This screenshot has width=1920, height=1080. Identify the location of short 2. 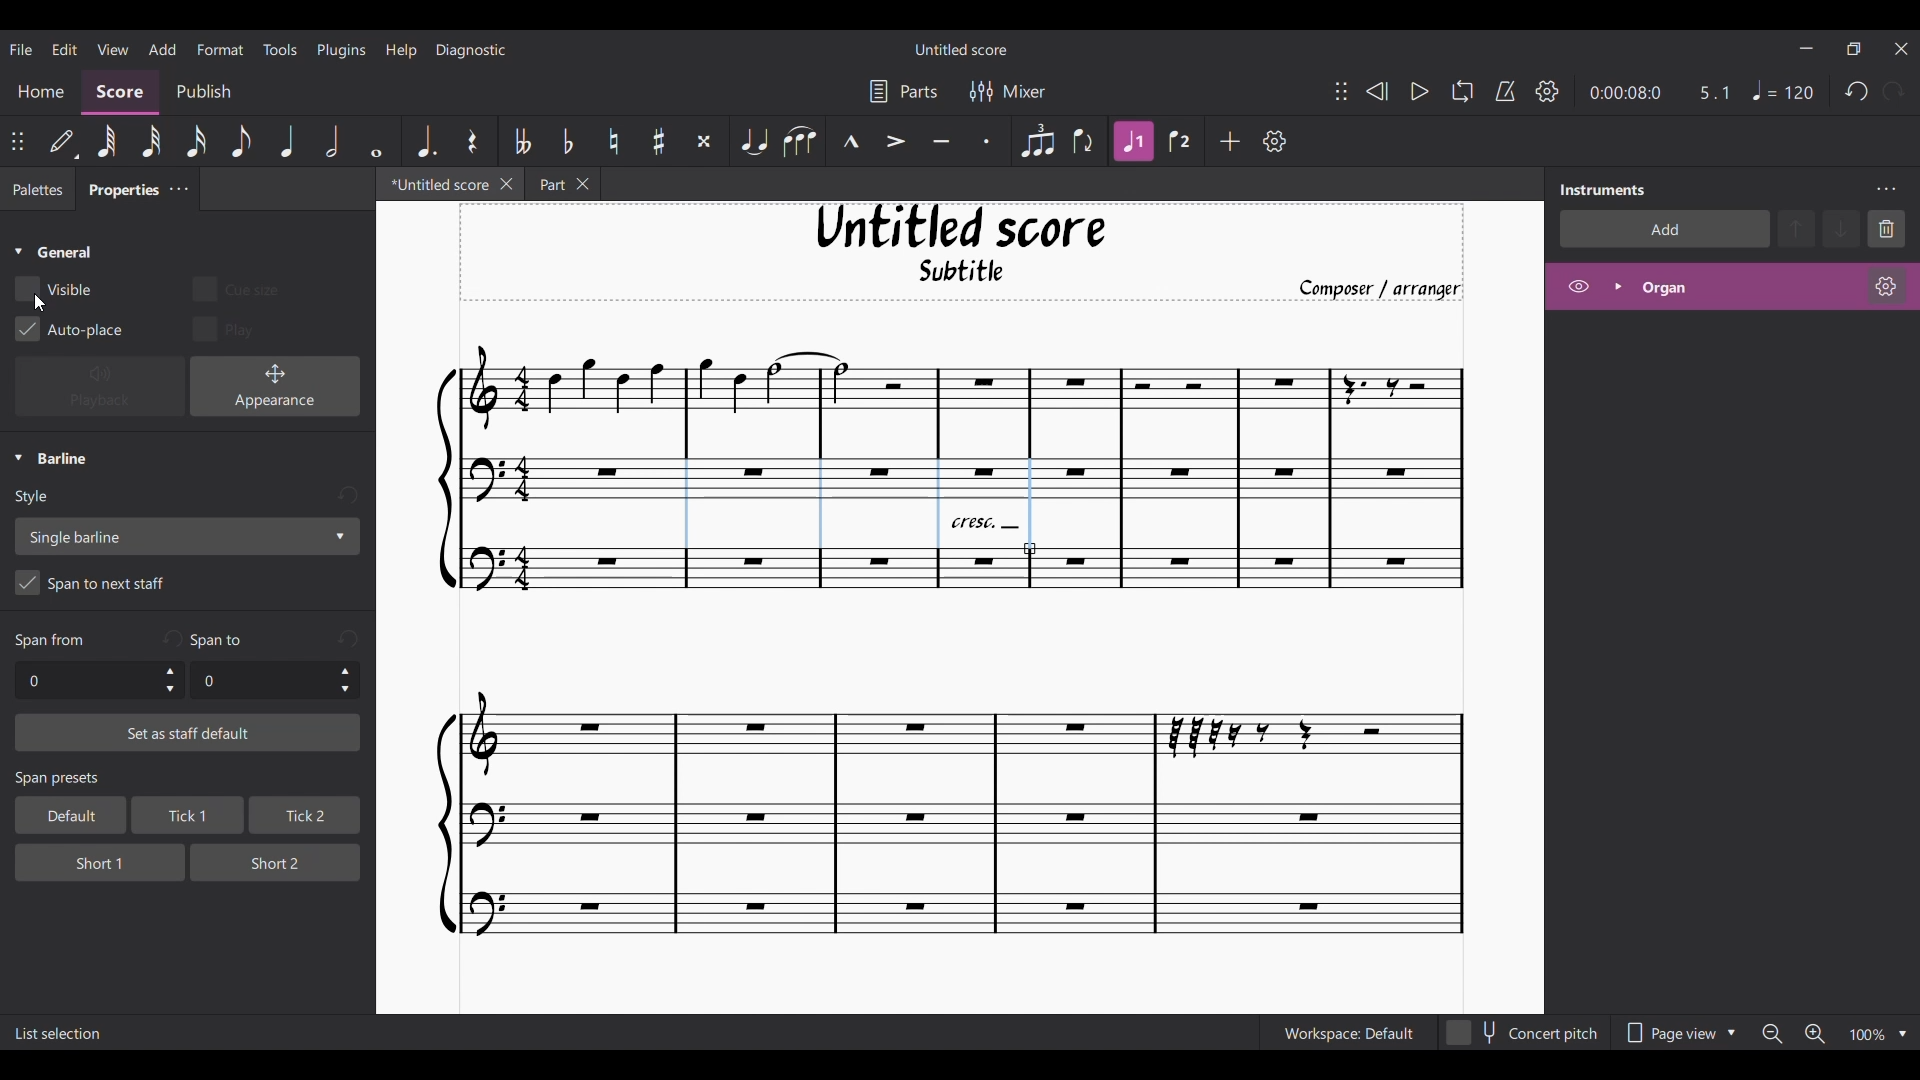
(266, 861).